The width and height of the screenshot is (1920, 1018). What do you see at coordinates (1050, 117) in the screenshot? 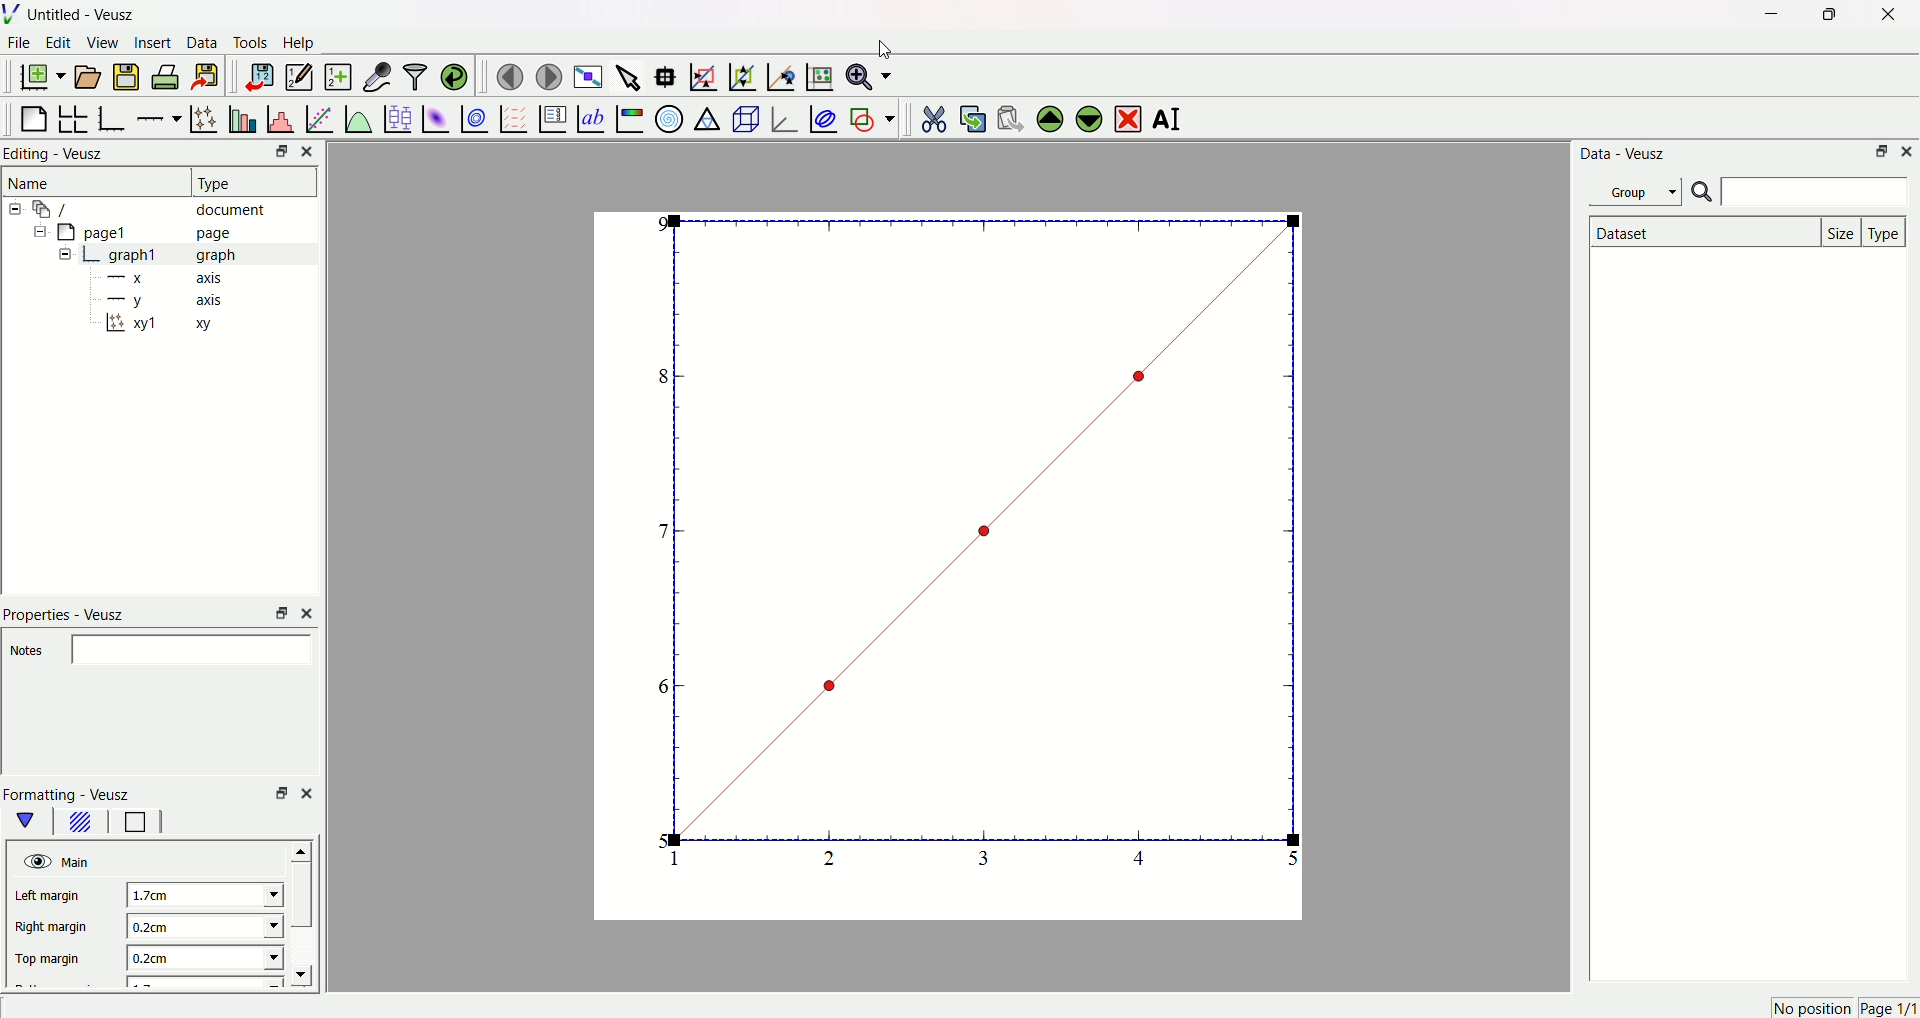
I see `move the widgets up` at bounding box center [1050, 117].